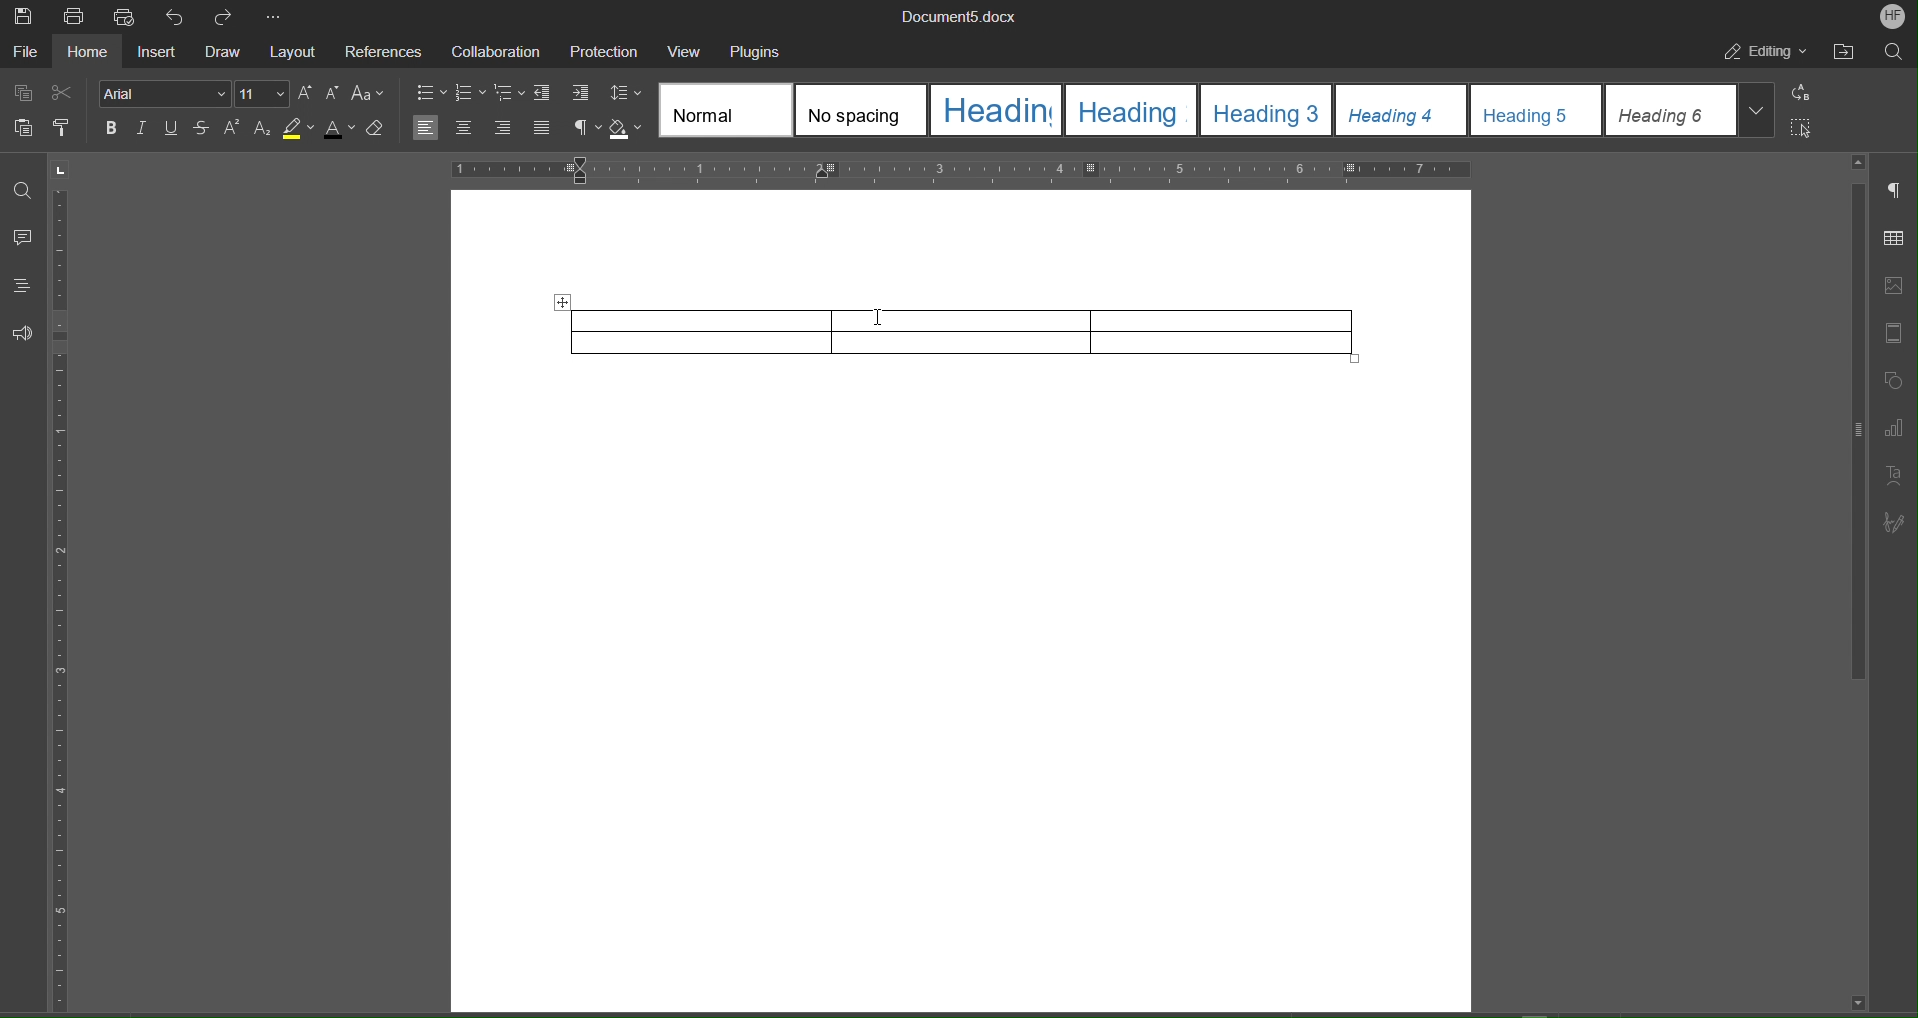  Describe the element at coordinates (1767, 54) in the screenshot. I see `Editing` at that location.